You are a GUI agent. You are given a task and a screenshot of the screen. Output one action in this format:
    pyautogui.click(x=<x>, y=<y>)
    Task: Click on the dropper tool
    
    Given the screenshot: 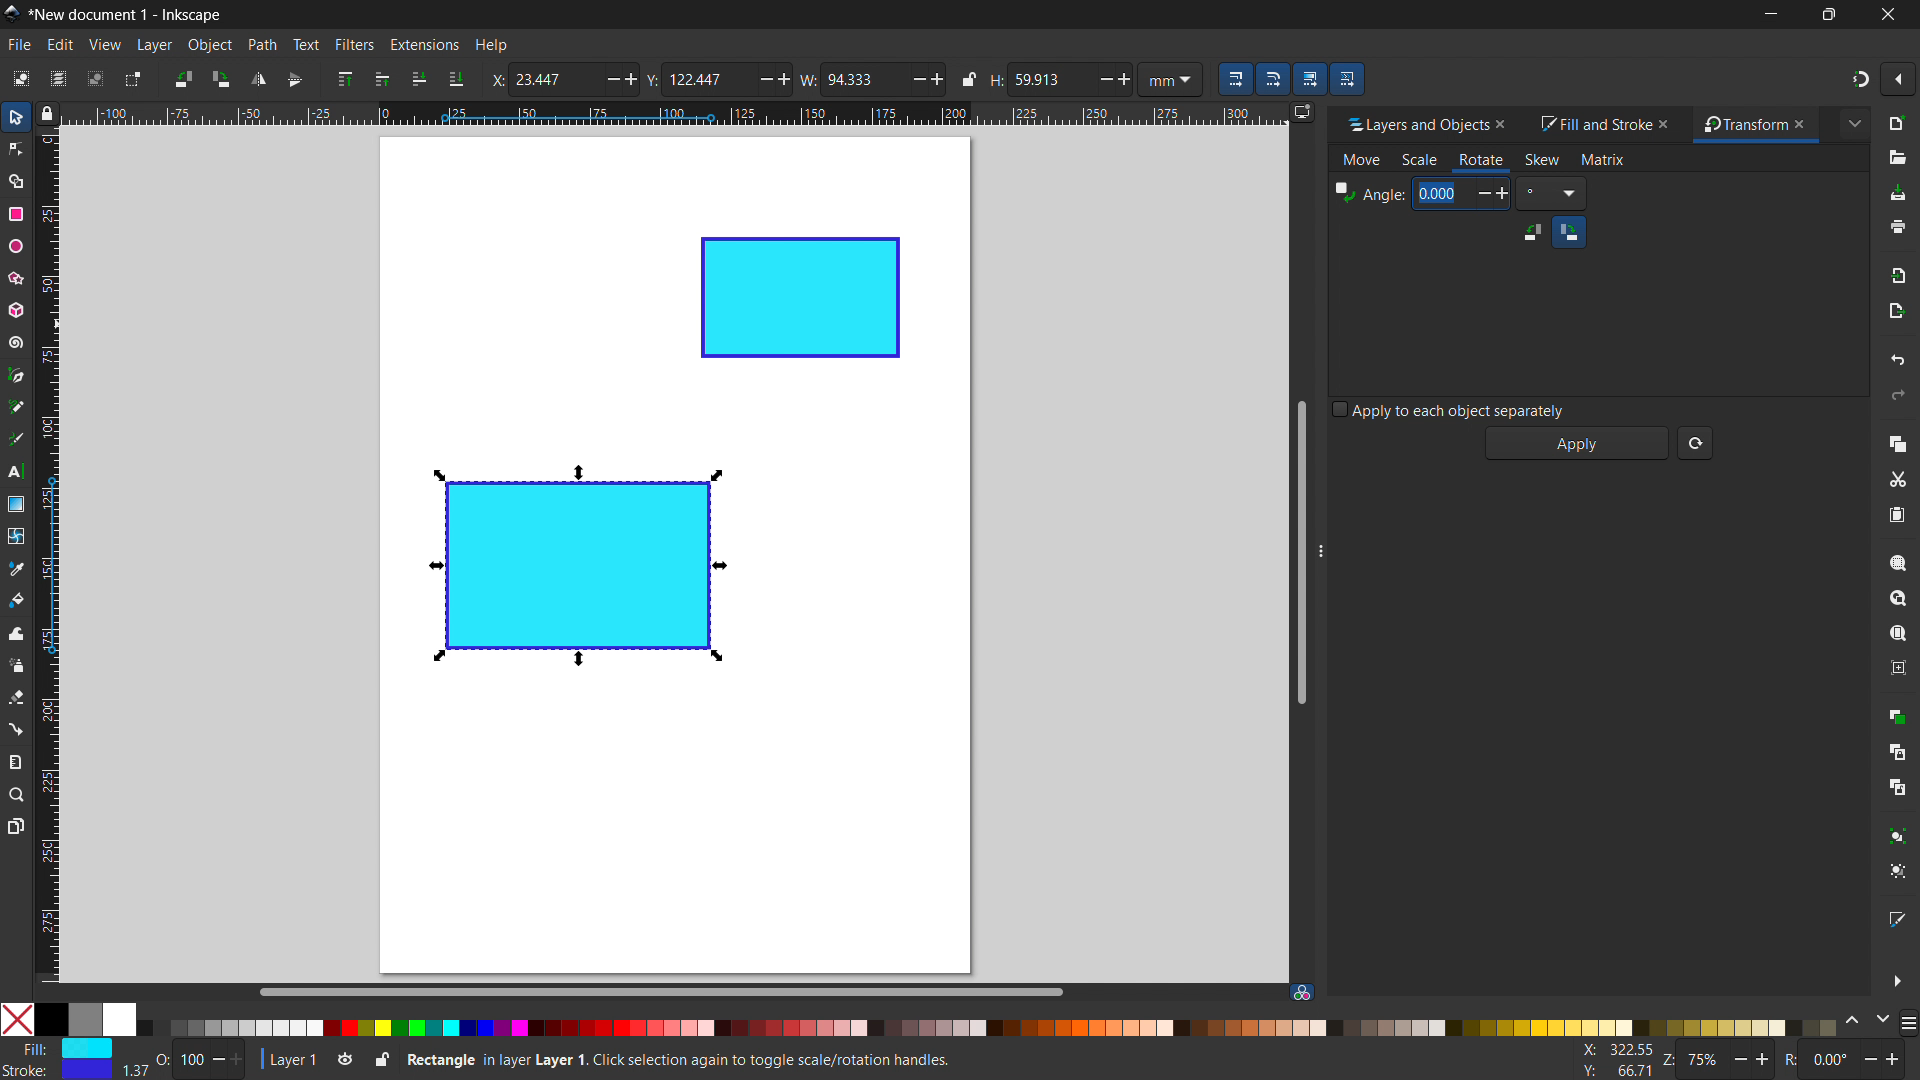 What is the action you would take?
    pyautogui.click(x=16, y=569)
    